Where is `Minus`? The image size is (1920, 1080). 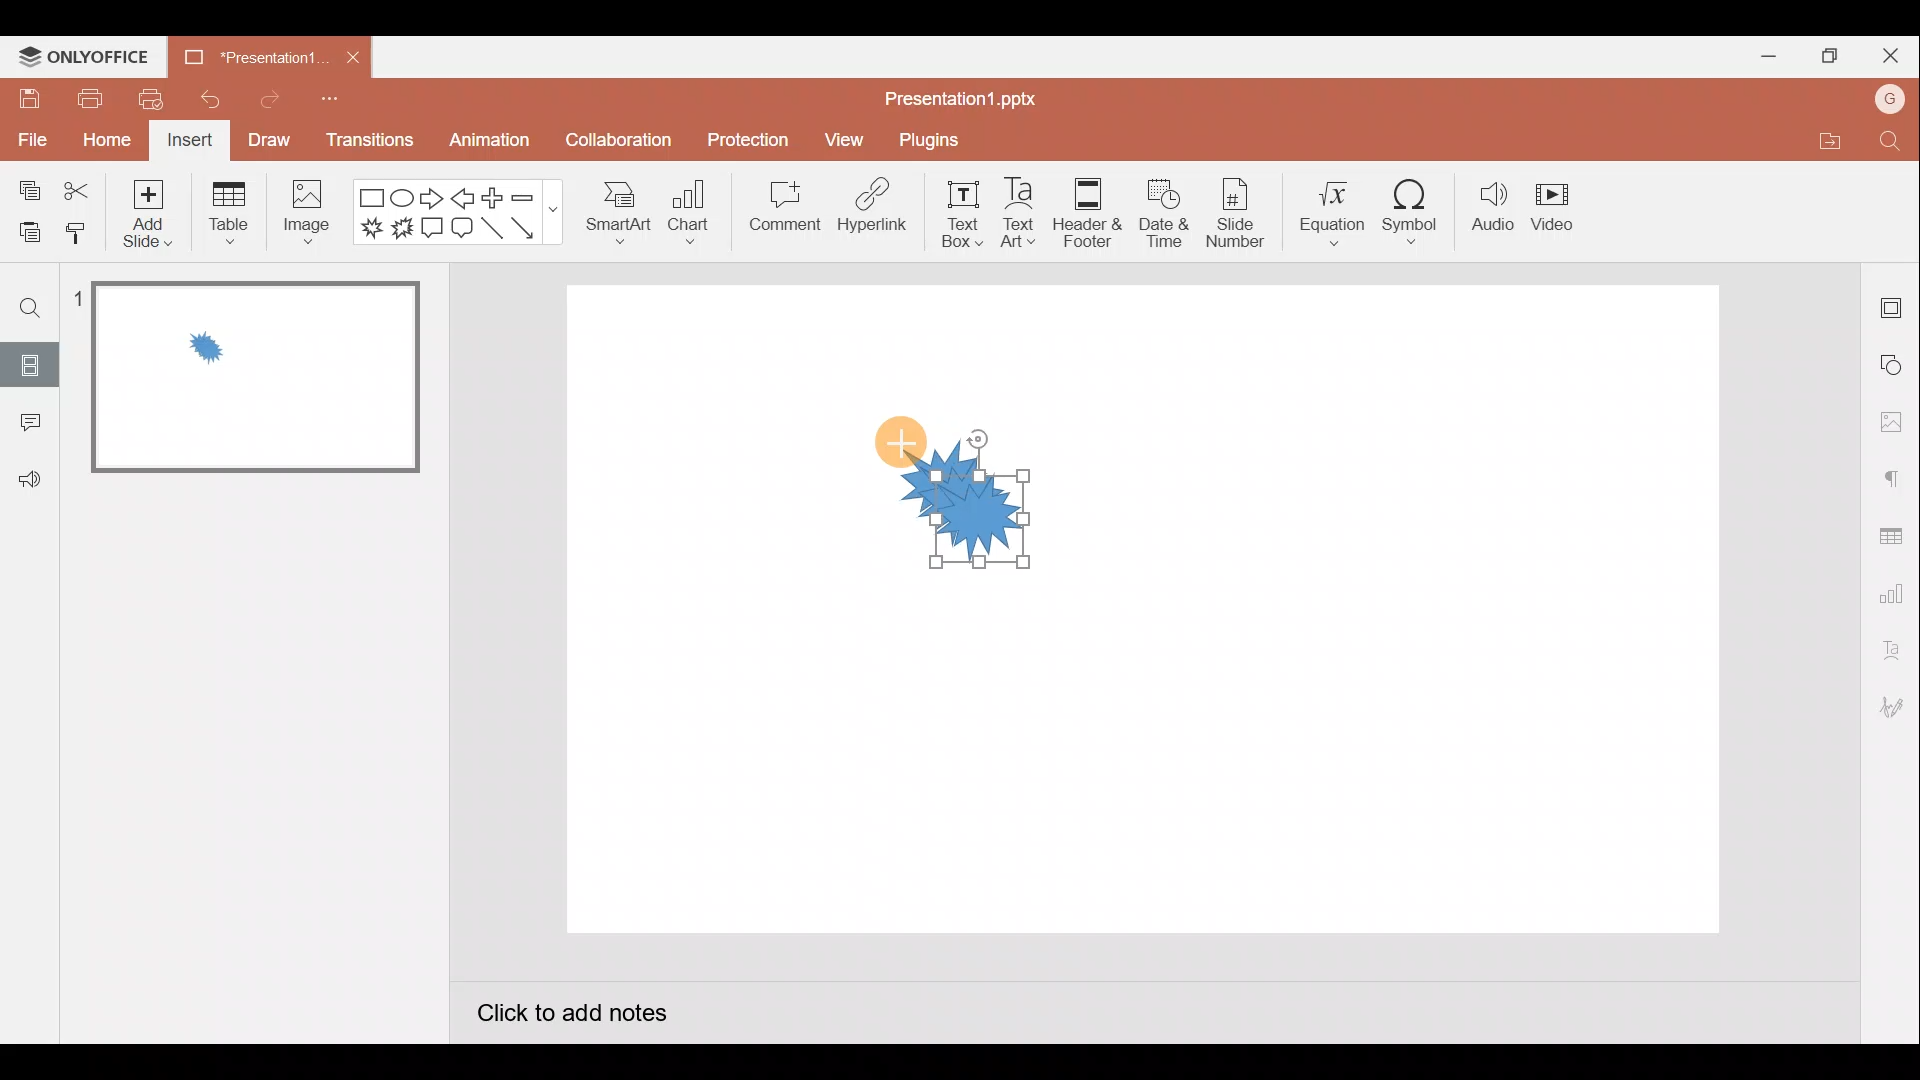
Minus is located at coordinates (527, 195).